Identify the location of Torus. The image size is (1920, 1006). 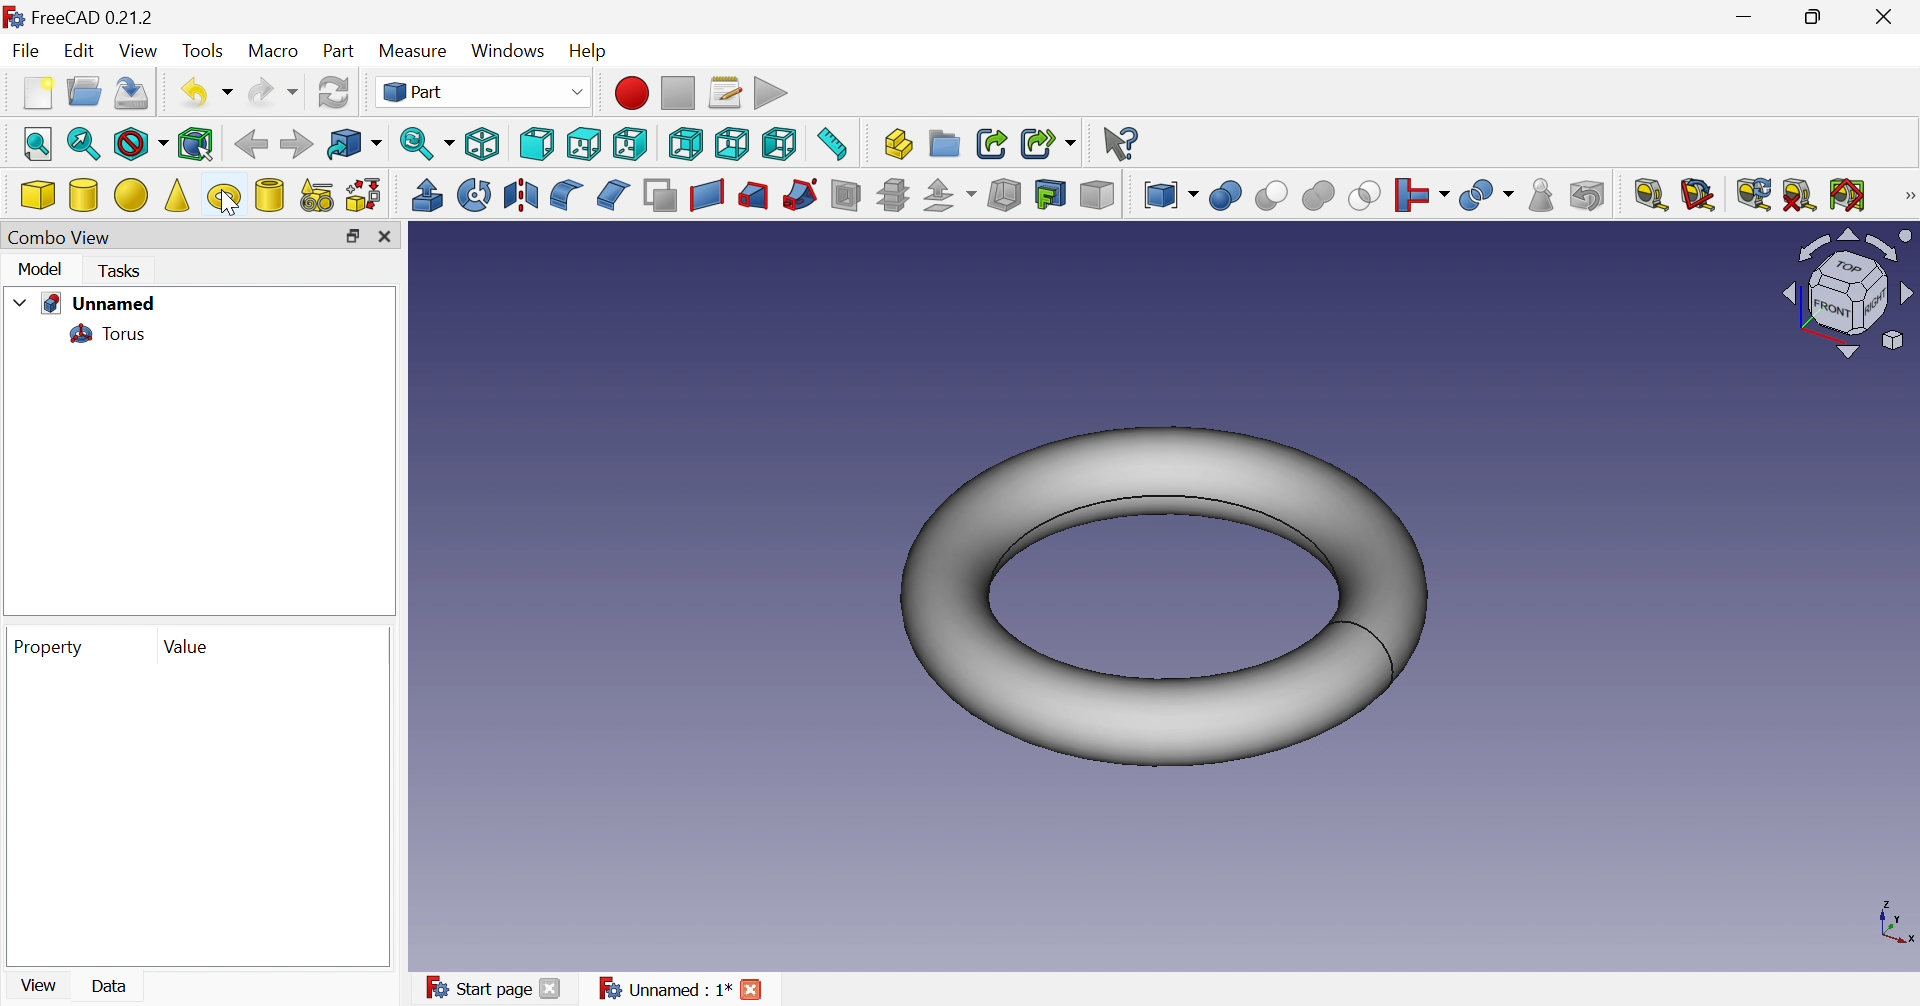
(106, 336).